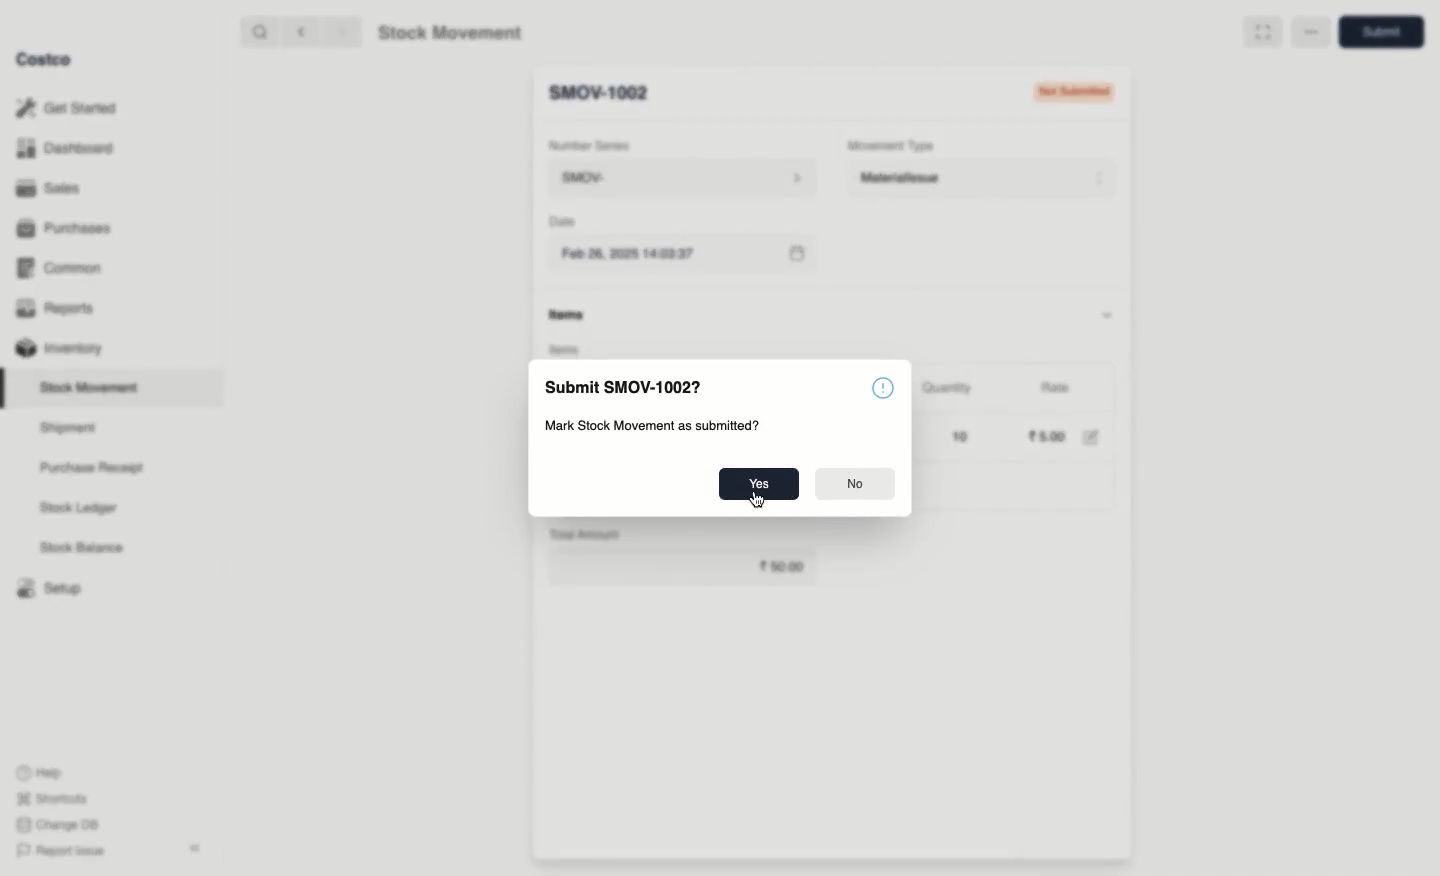  Describe the element at coordinates (337, 31) in the screenshot. I see `forward` at that location.